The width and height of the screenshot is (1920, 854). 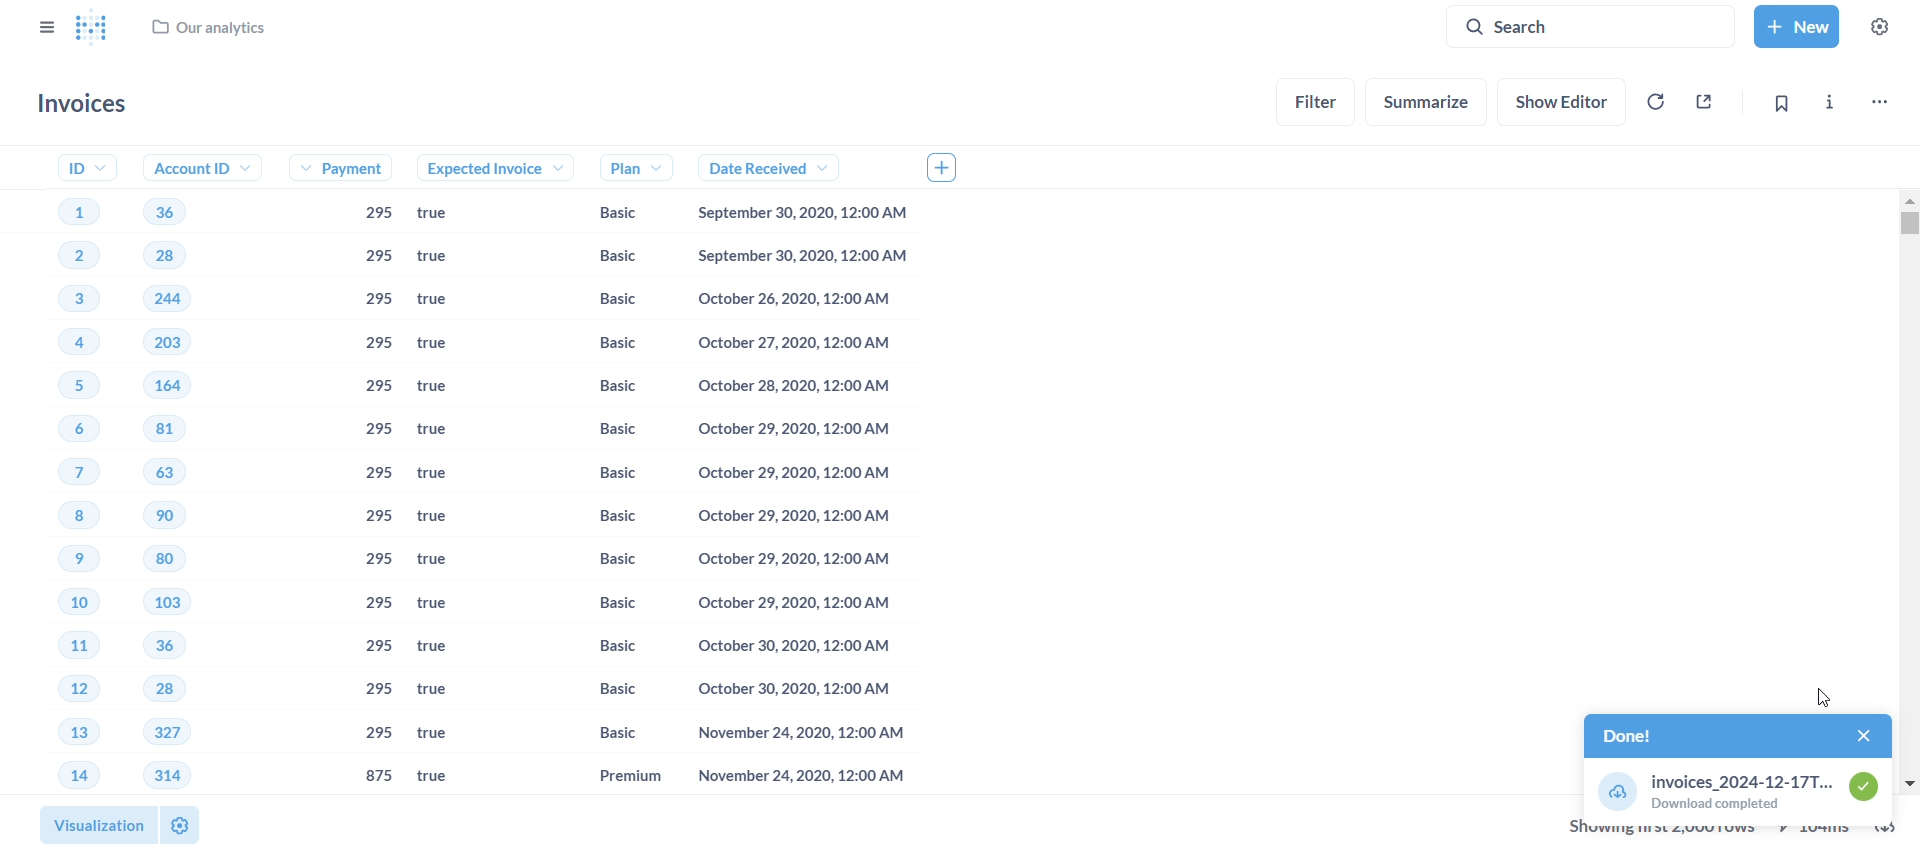 I want to click on true, so click(x=442, y=300).